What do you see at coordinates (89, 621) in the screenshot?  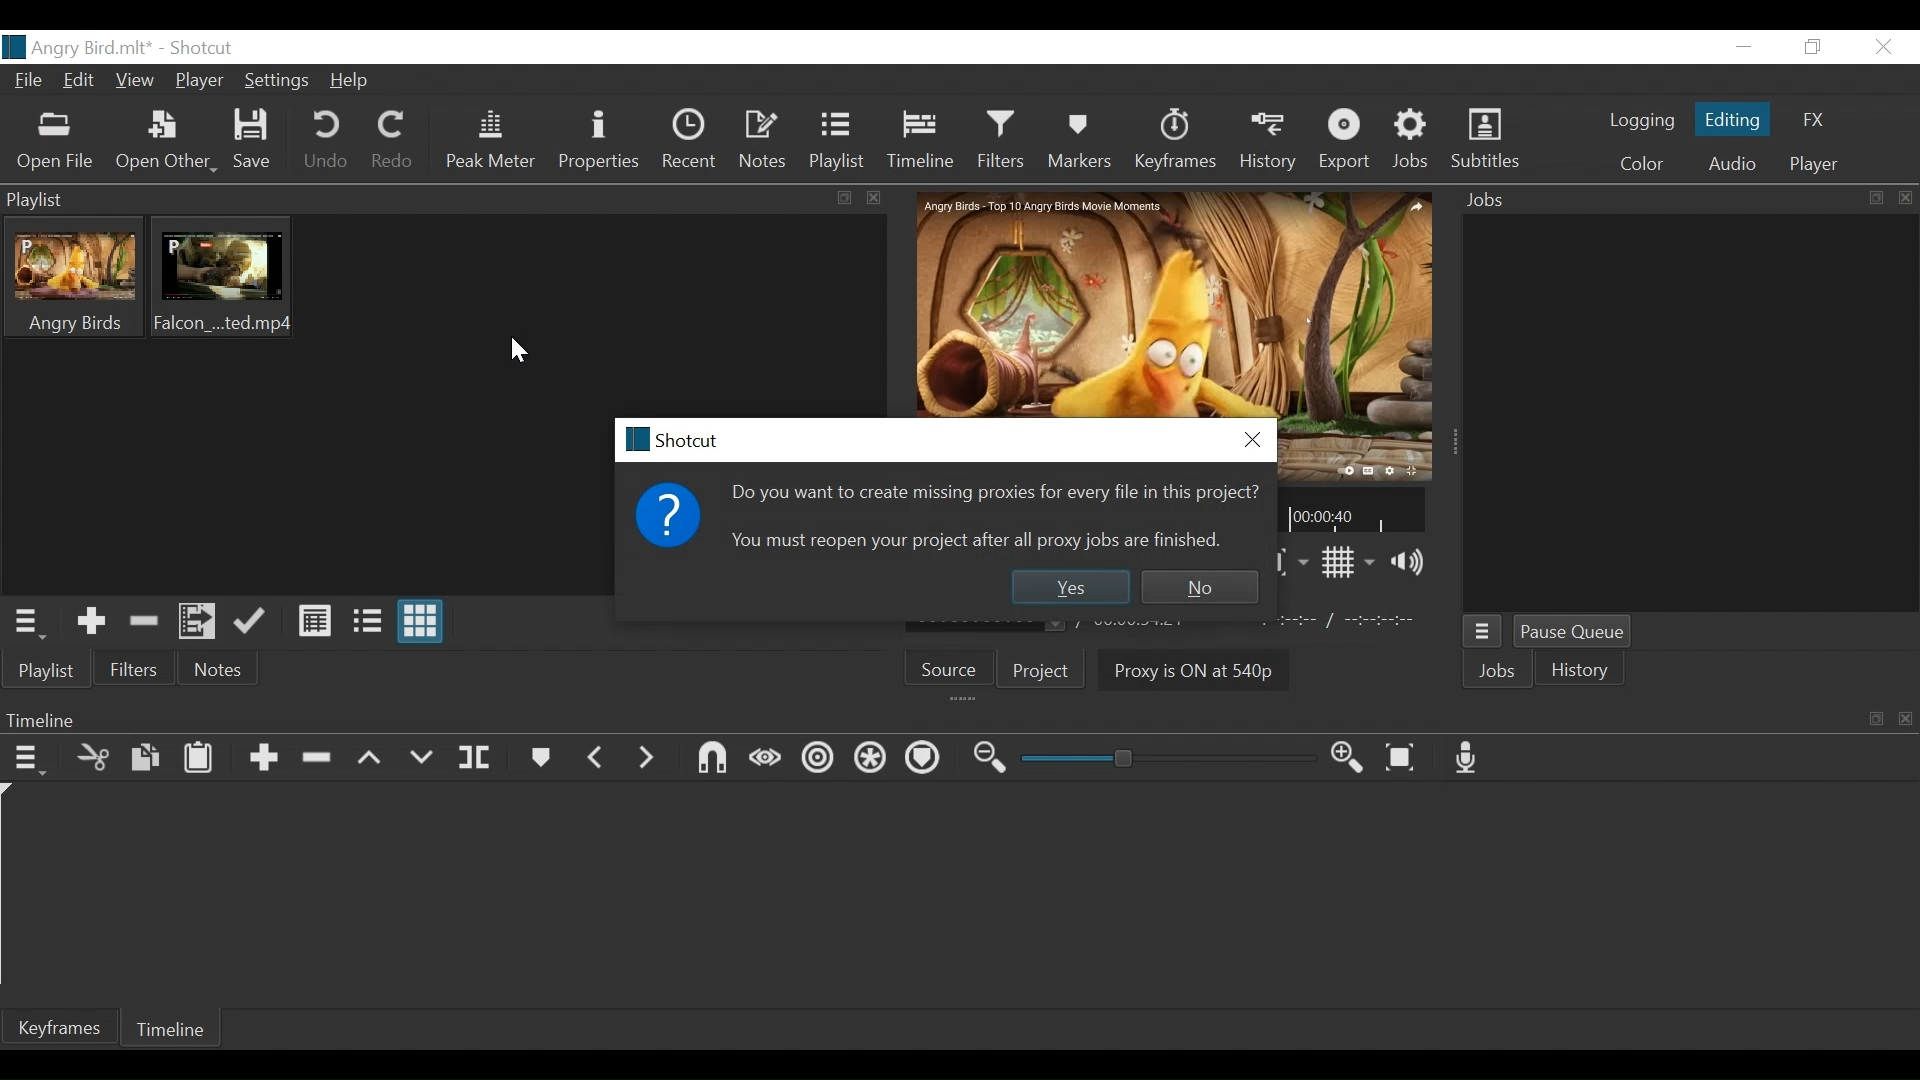 I see `Add the Source to the playlist` at bounding box center [89, 621].